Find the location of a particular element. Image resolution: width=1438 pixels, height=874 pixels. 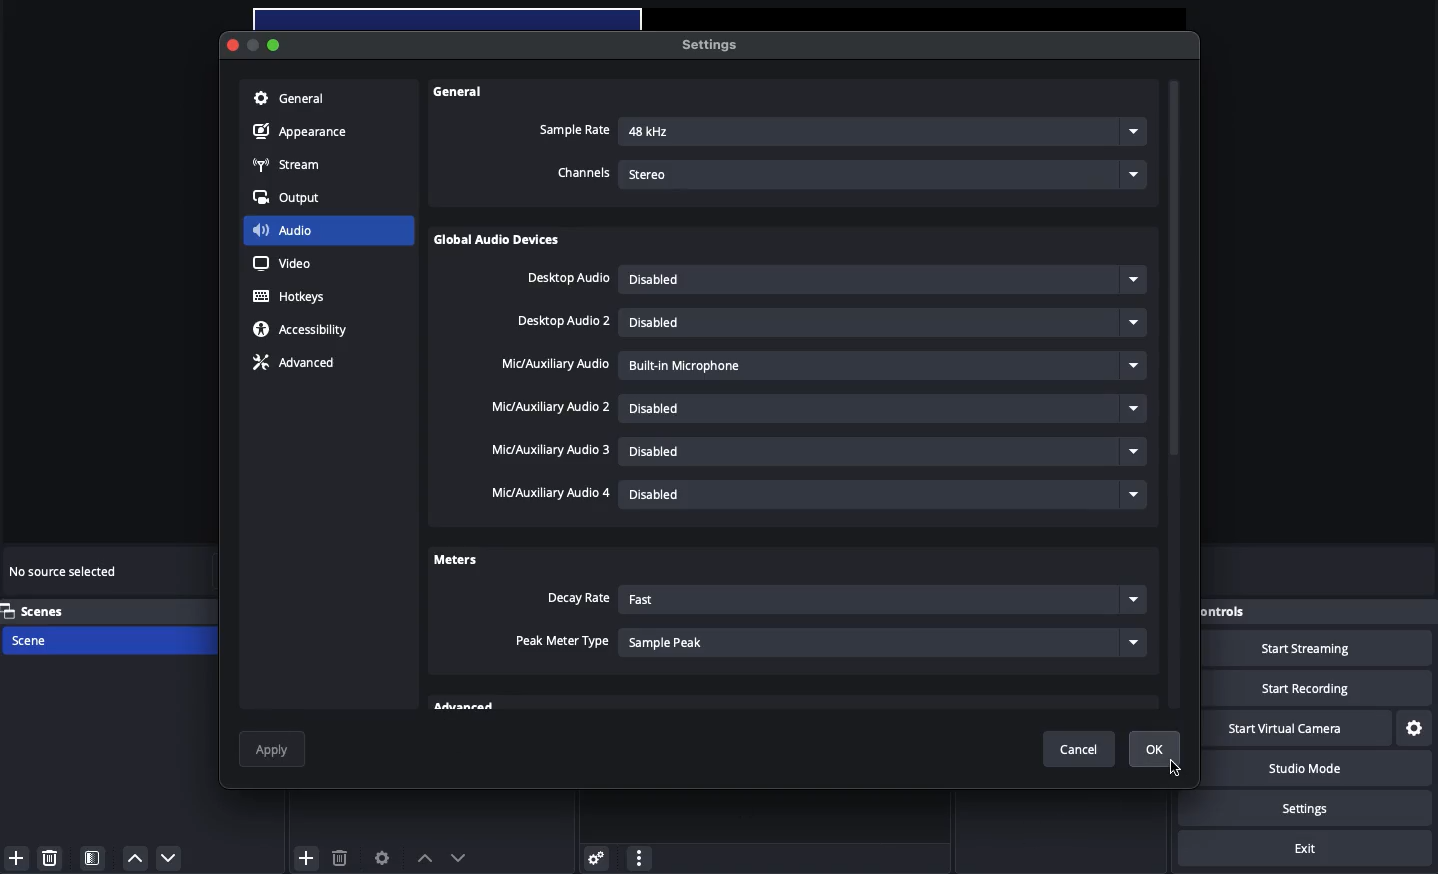

Settings is located at coordinates (593, 857).